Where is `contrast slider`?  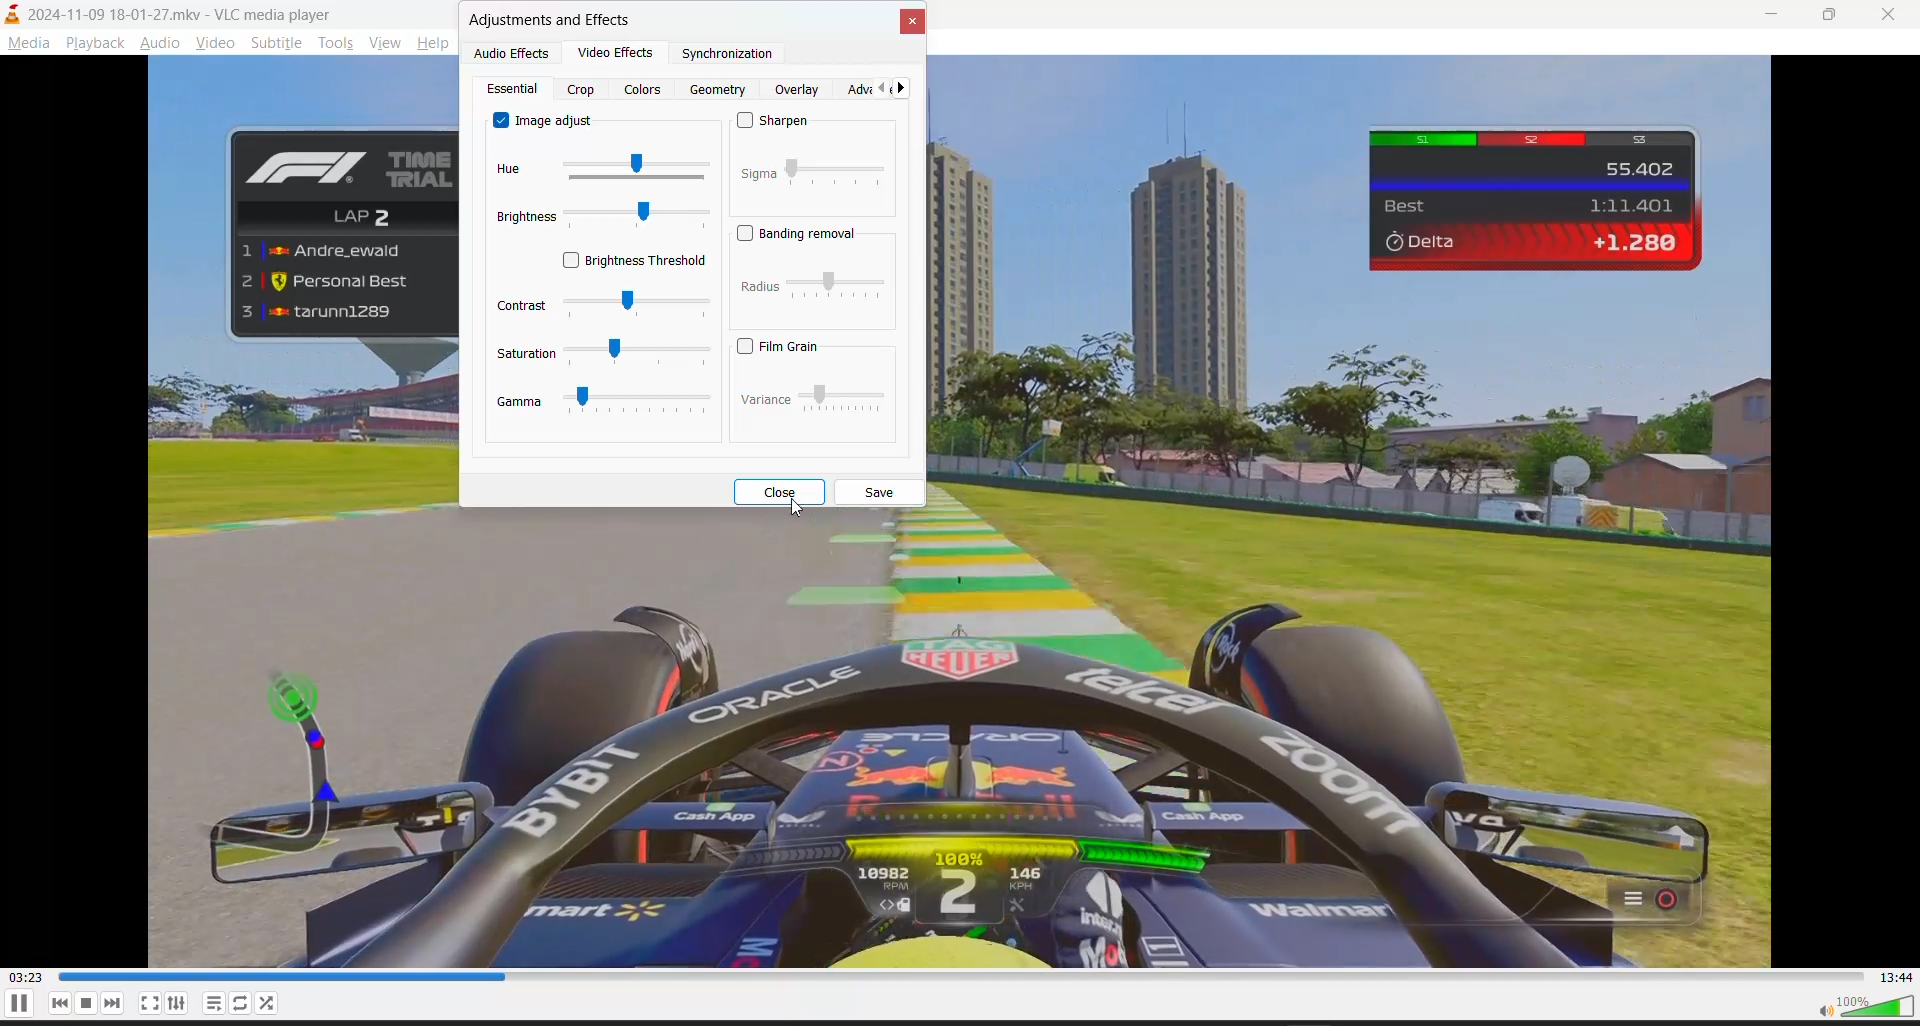
contrast slider is located at coordinates (639, 307).